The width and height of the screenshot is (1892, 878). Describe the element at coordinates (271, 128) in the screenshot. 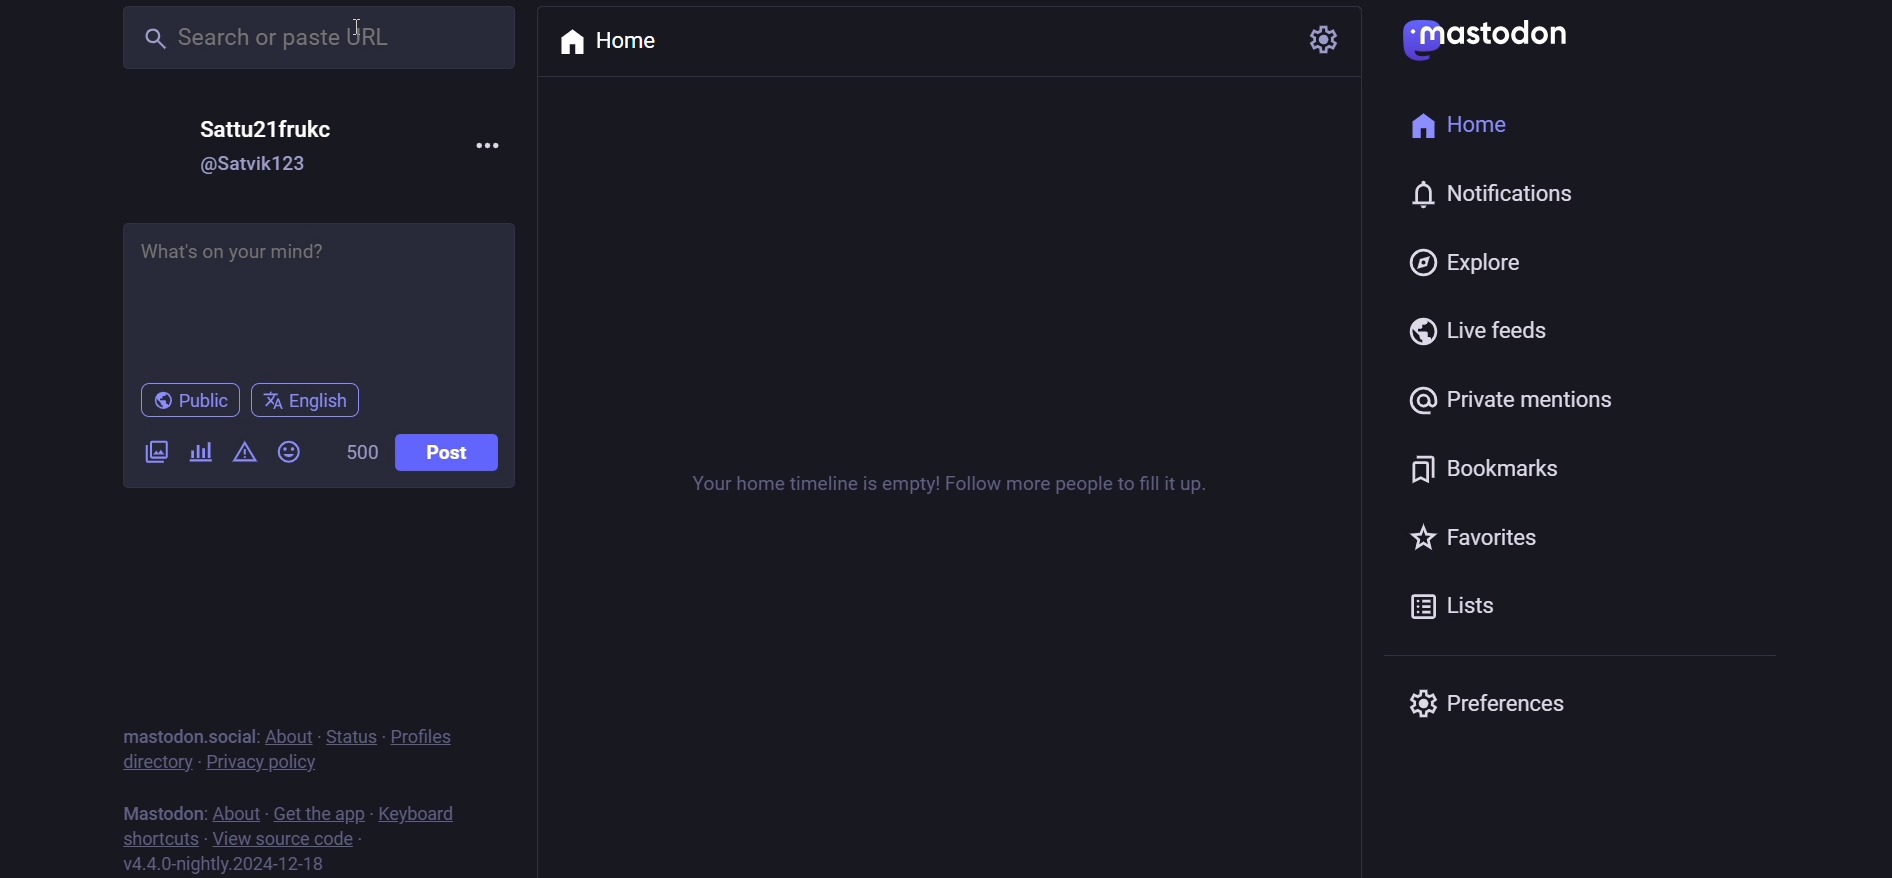

I see `name` at that location.